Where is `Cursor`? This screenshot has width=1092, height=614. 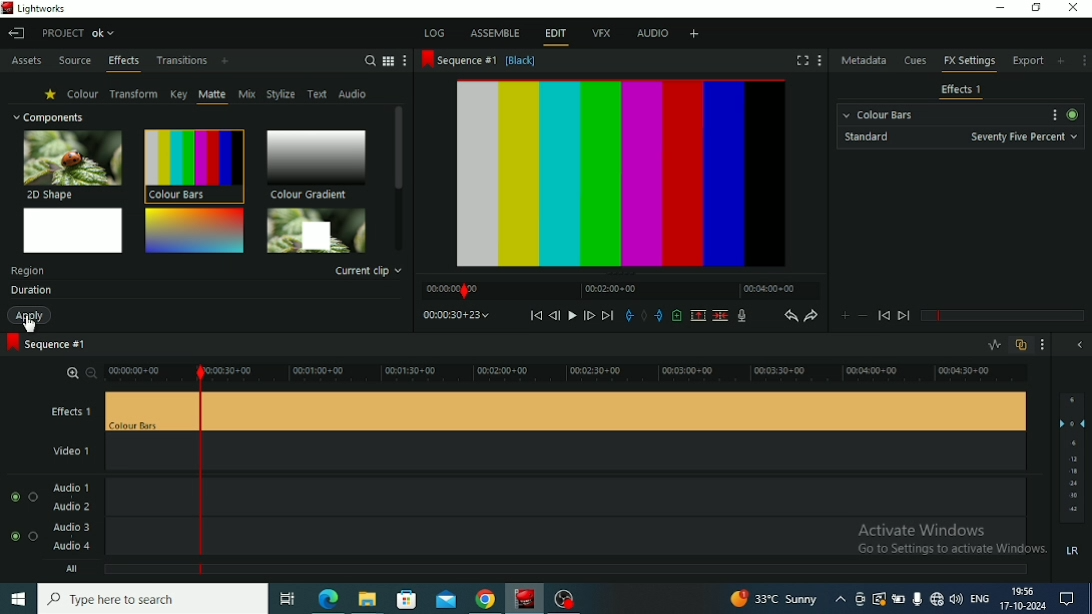
Cursor is located at coordinates (31, 324).